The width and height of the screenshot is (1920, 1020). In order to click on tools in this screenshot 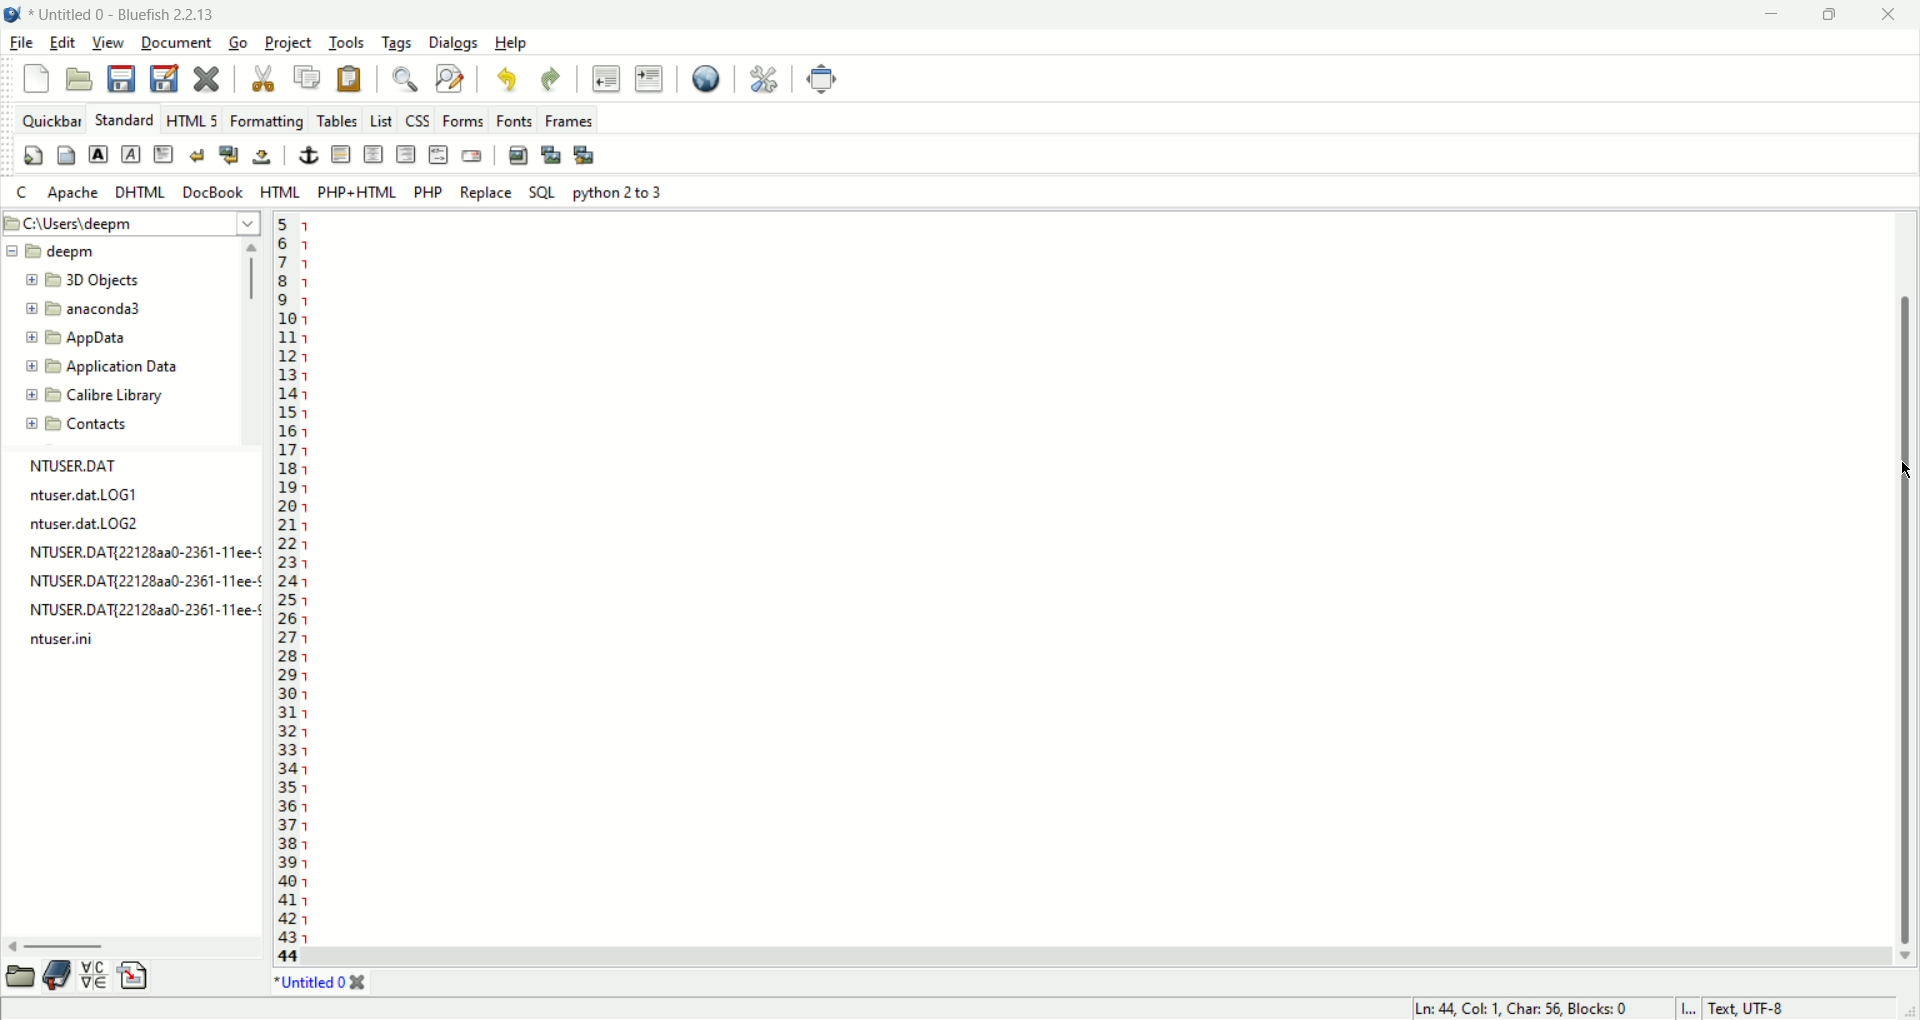, I will do `click(347, 43)`.